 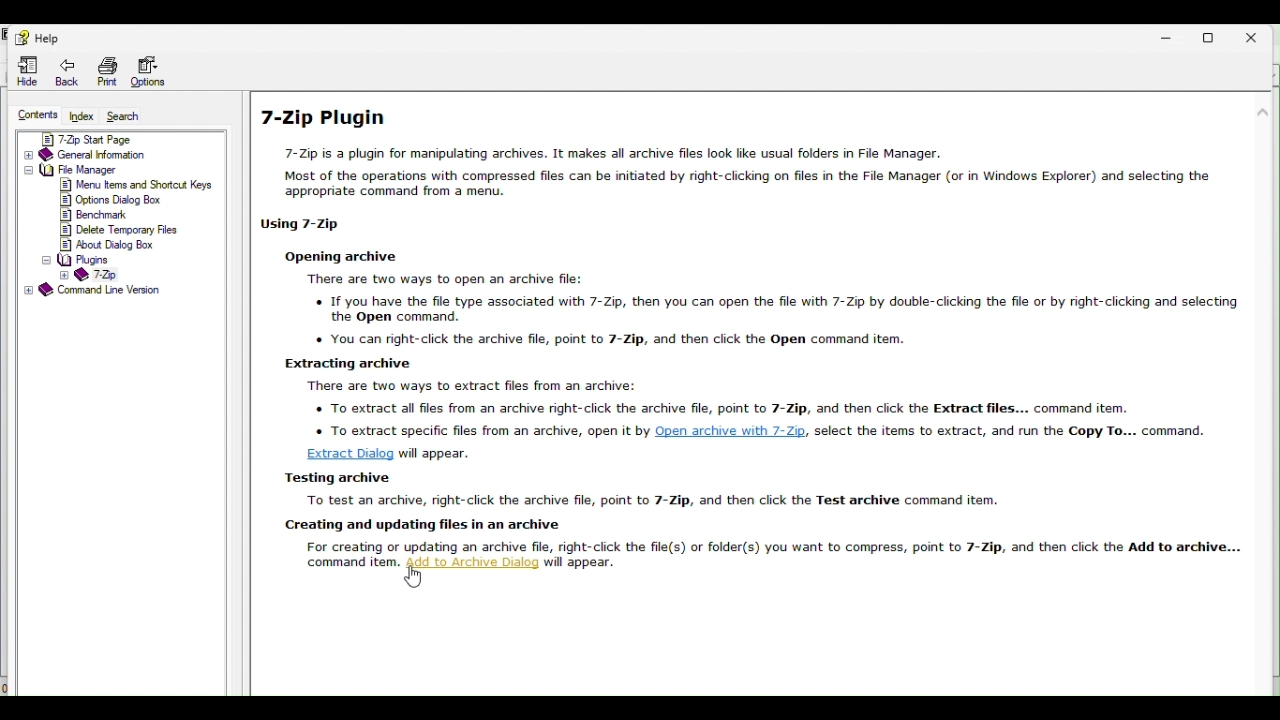 What do you see at coordinates (118, 139) in the screenshot?
I see `7 zip start page` at bounding box center [118, 139].